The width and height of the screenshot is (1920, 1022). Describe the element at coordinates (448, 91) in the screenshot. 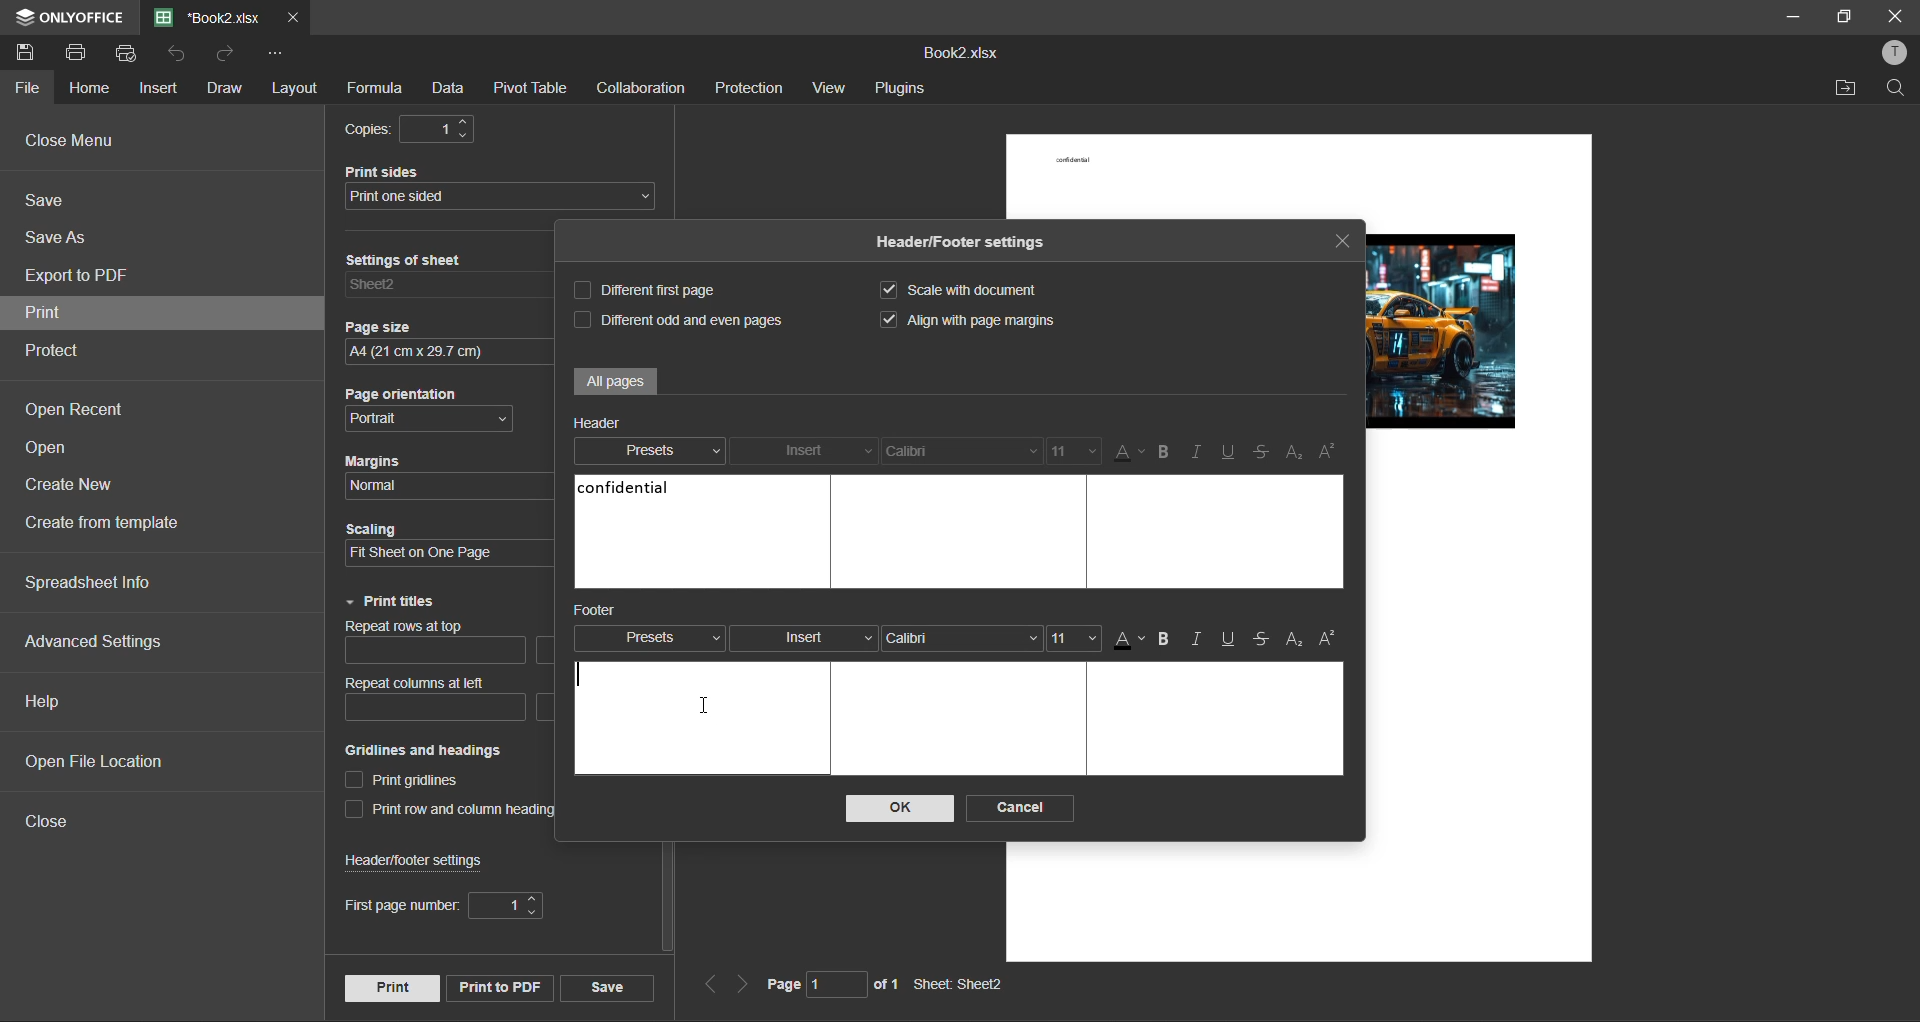

I see `data` at that location.